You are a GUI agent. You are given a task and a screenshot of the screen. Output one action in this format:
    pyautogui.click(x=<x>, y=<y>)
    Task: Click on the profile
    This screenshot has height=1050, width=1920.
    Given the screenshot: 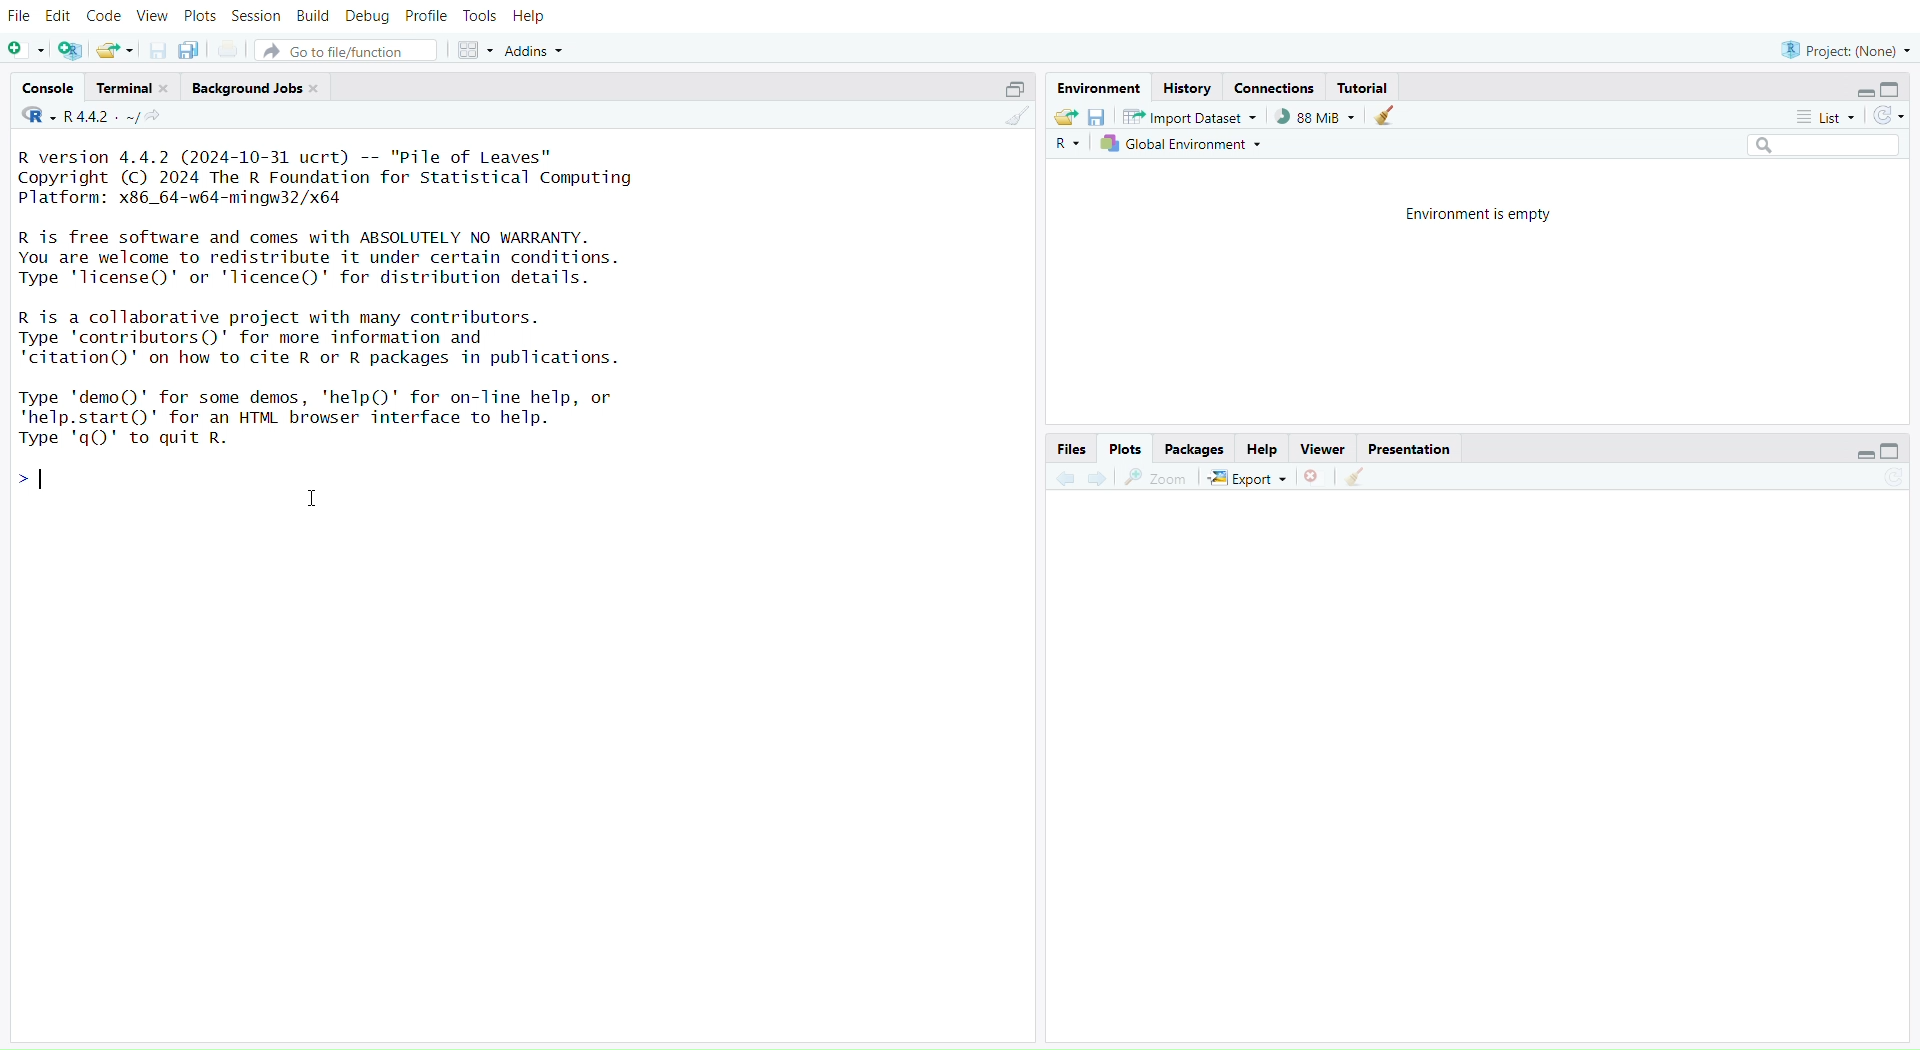 What is the action you would take?
    pyautogui.click(x=425, y=15)
    